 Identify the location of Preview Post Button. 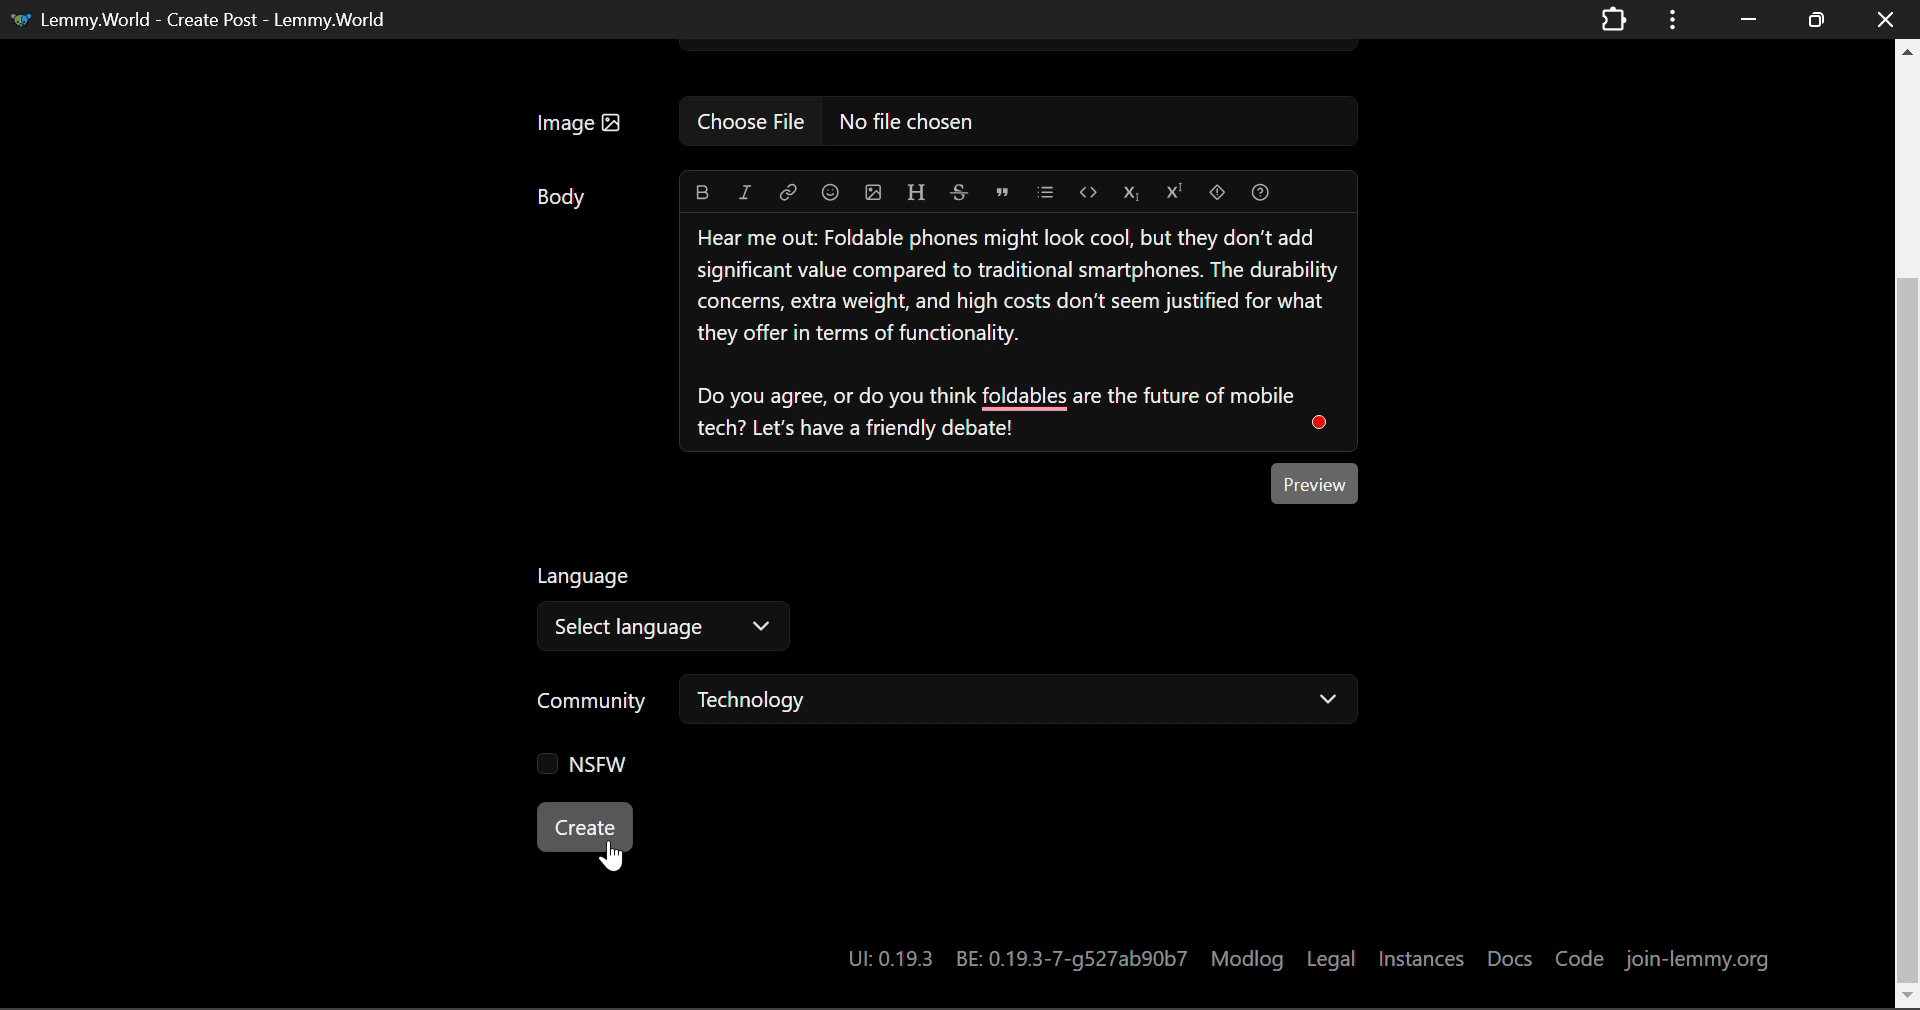
(1318, 481).